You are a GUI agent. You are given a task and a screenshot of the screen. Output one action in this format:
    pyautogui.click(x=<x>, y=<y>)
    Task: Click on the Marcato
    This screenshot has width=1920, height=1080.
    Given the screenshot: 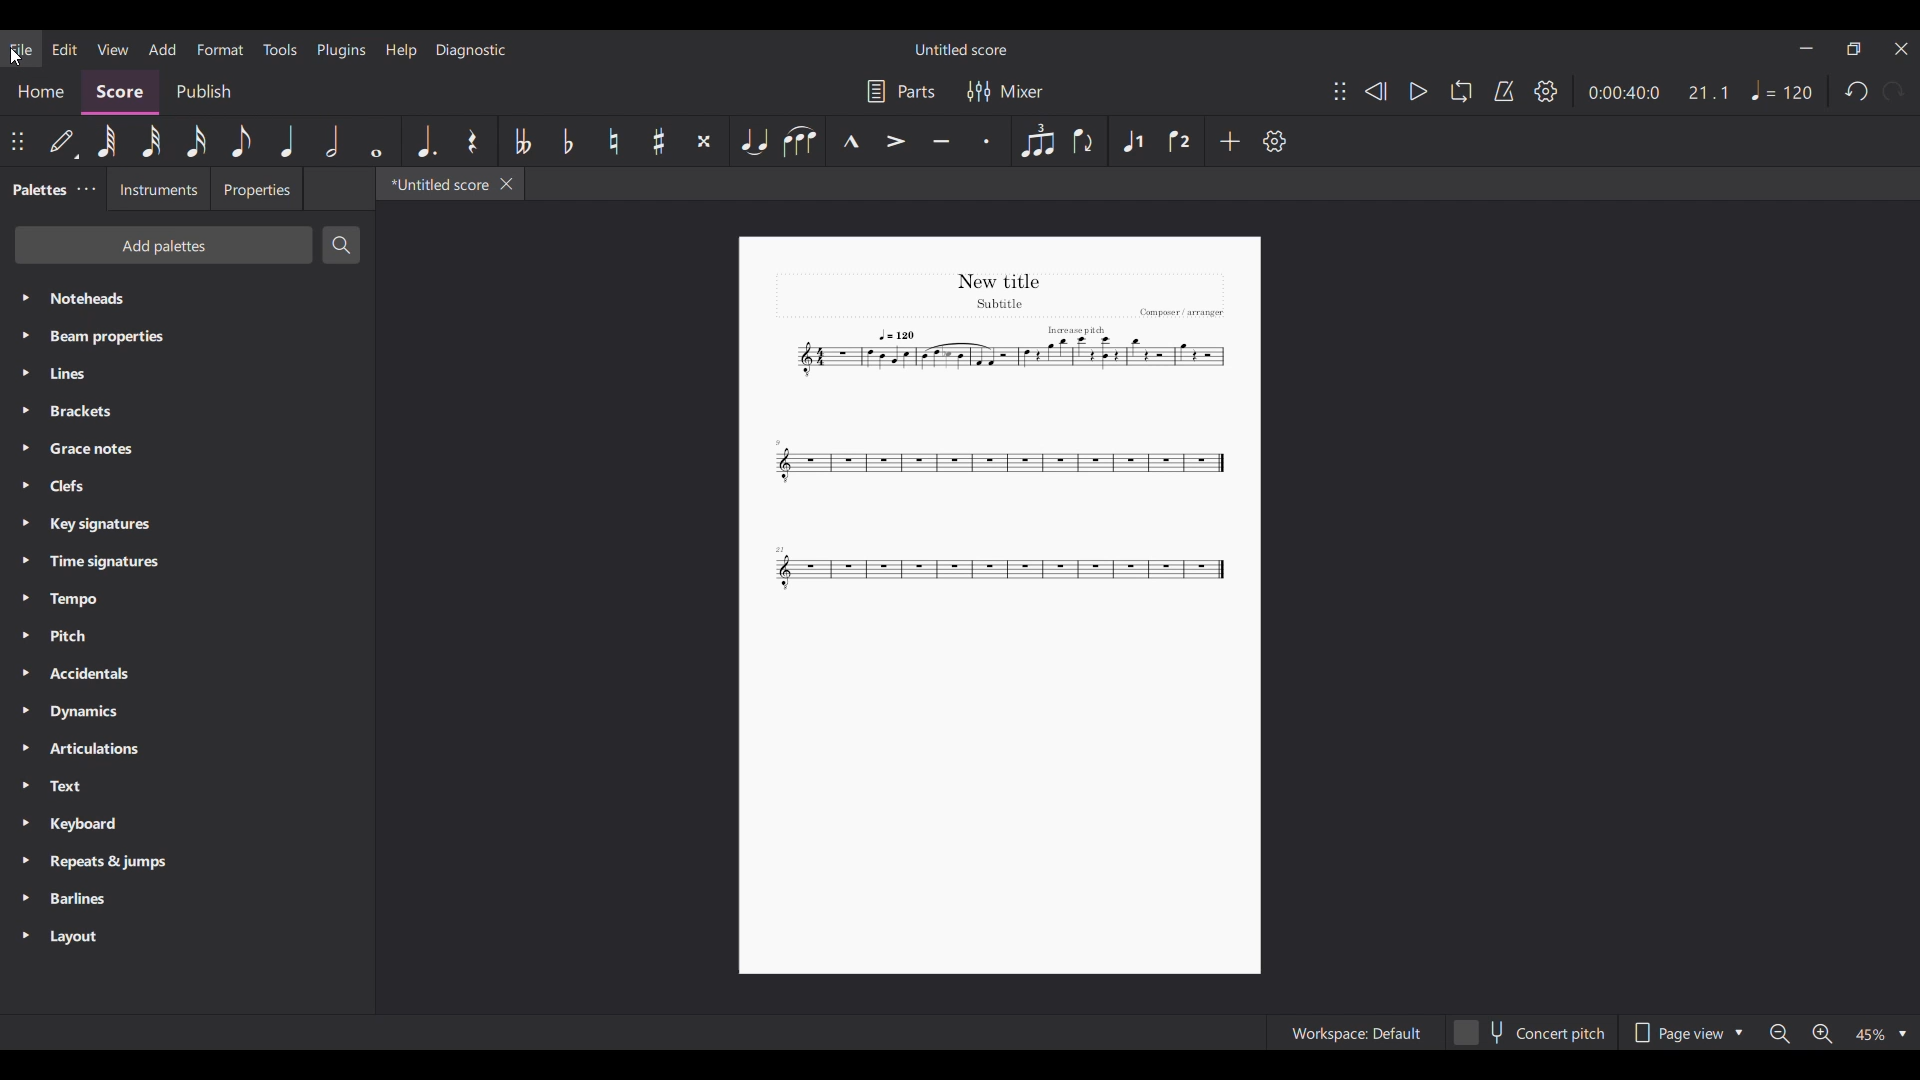 What is the action you would take?
    pyautogui.click(x=851, y=141)
    